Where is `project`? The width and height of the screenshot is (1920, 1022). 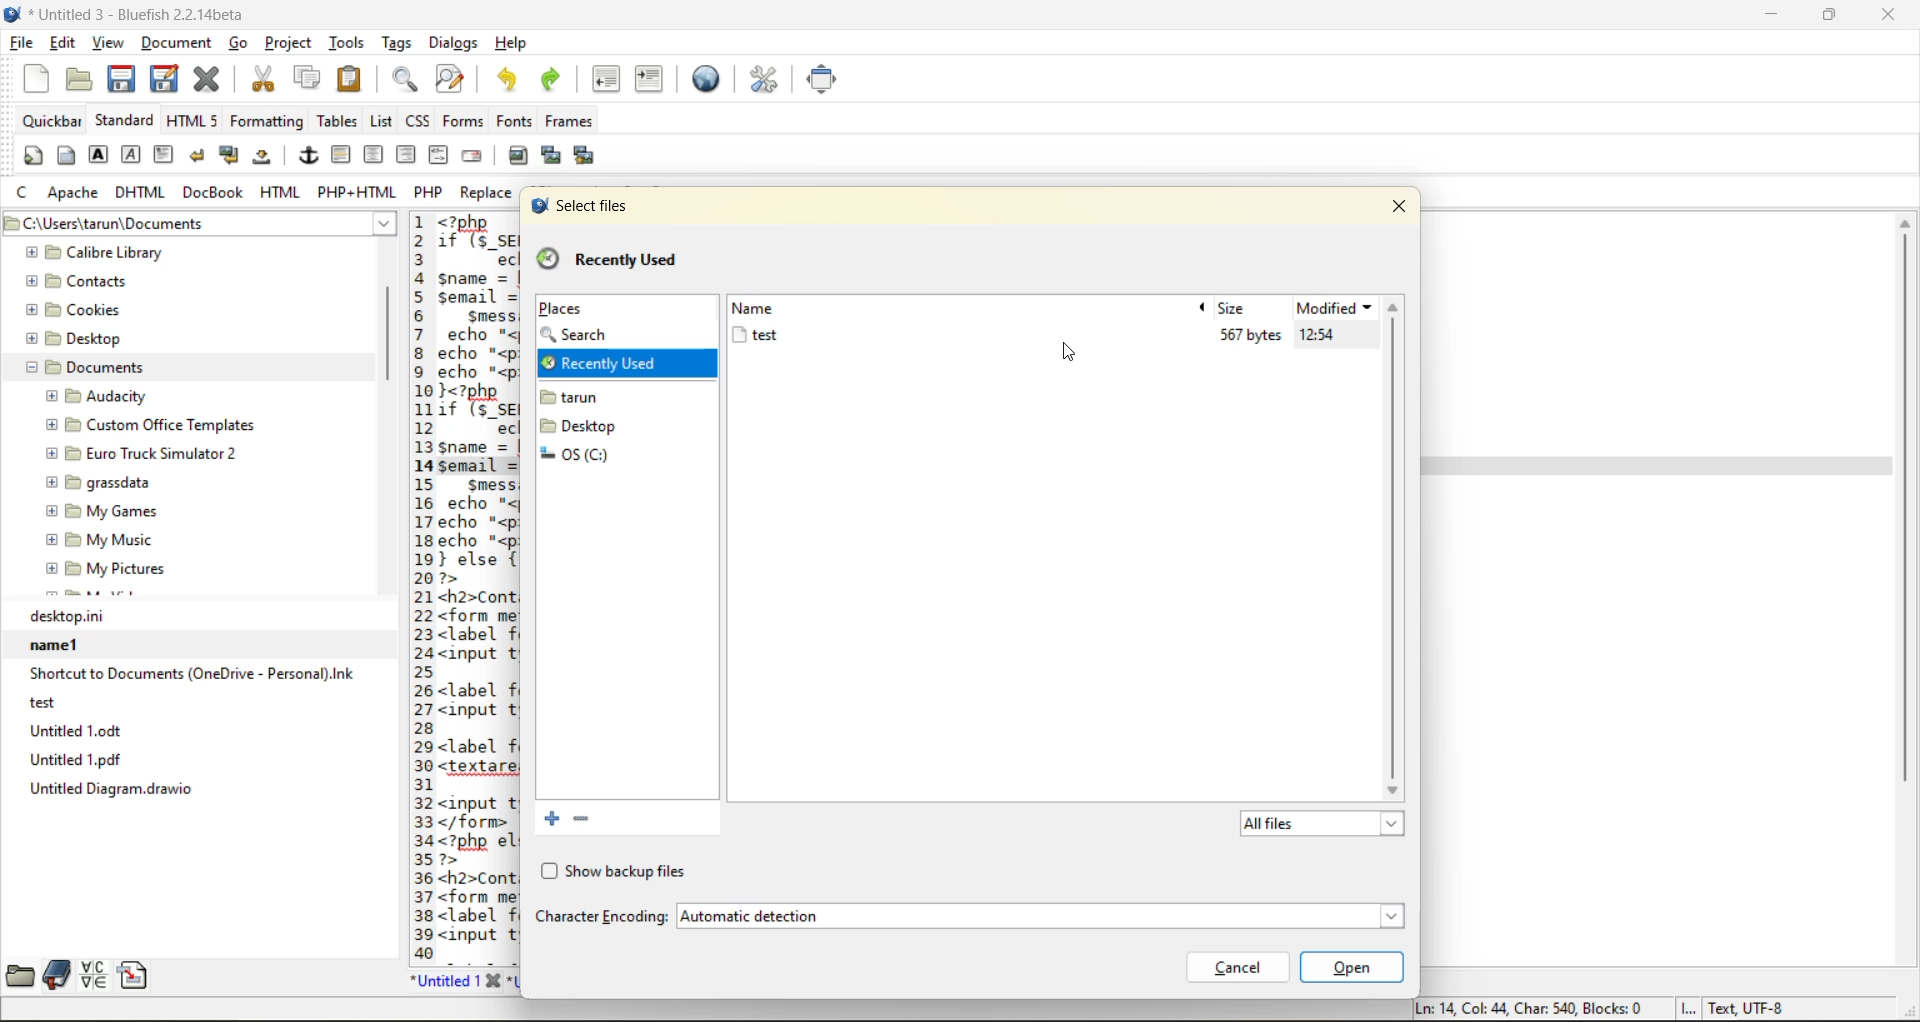 project is located at coordinates (291, 46).